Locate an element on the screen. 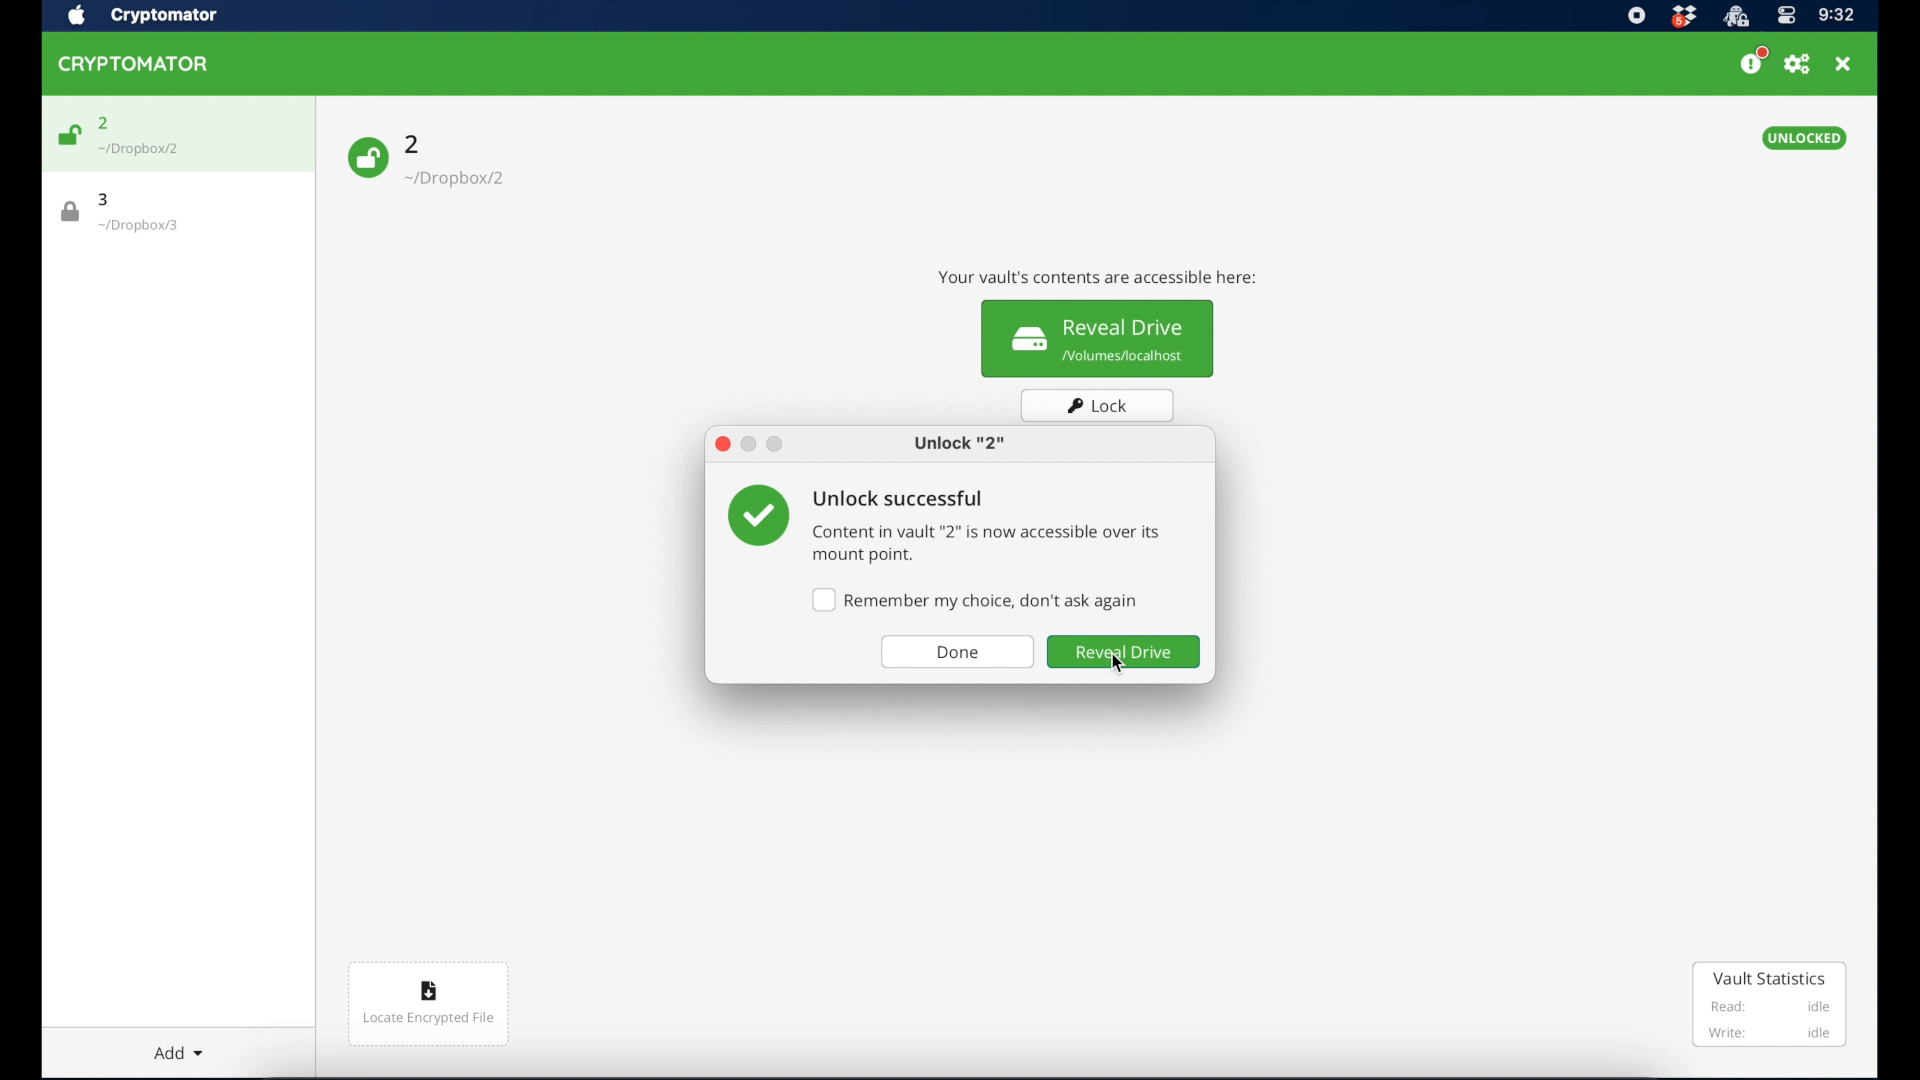 The height and width of the screenshot is (1080, 1920). lock icon is located at coordinates (66, 211).